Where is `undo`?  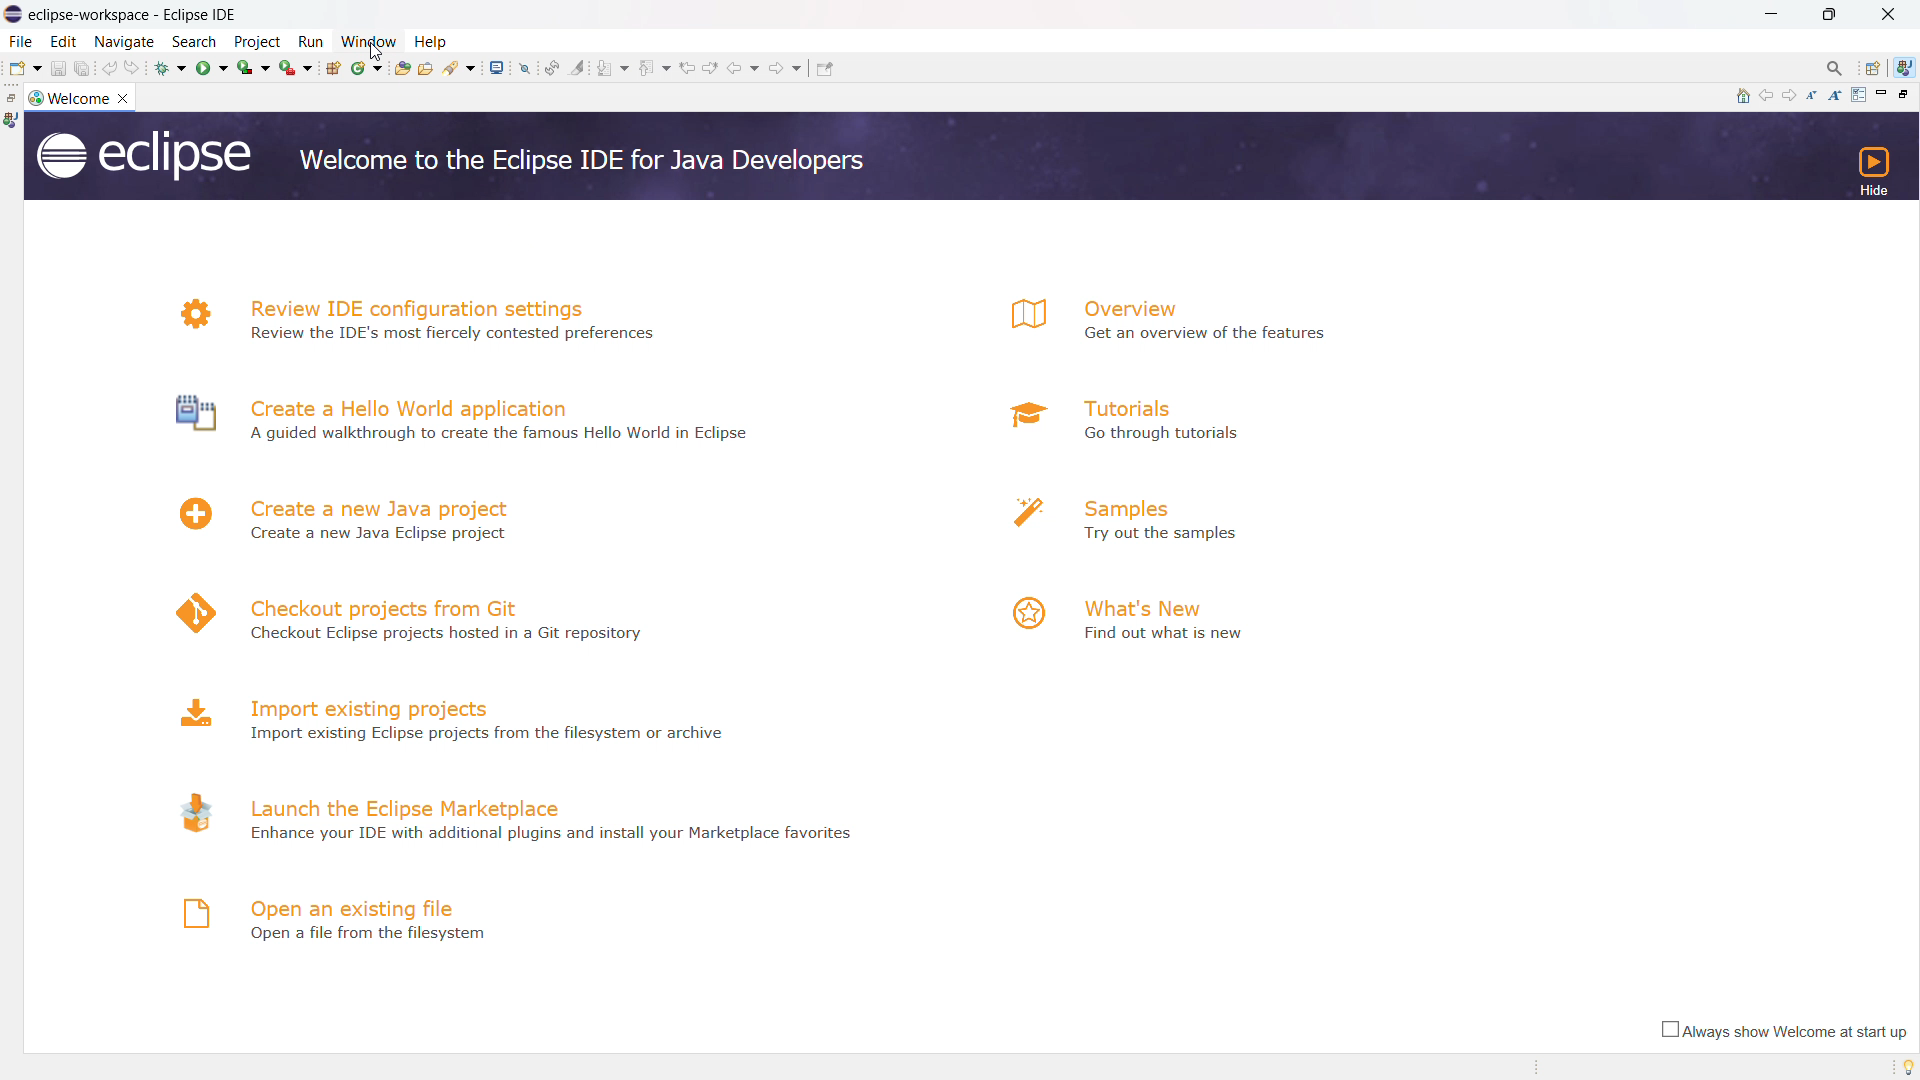
undo is located at coordinates (110, 68).